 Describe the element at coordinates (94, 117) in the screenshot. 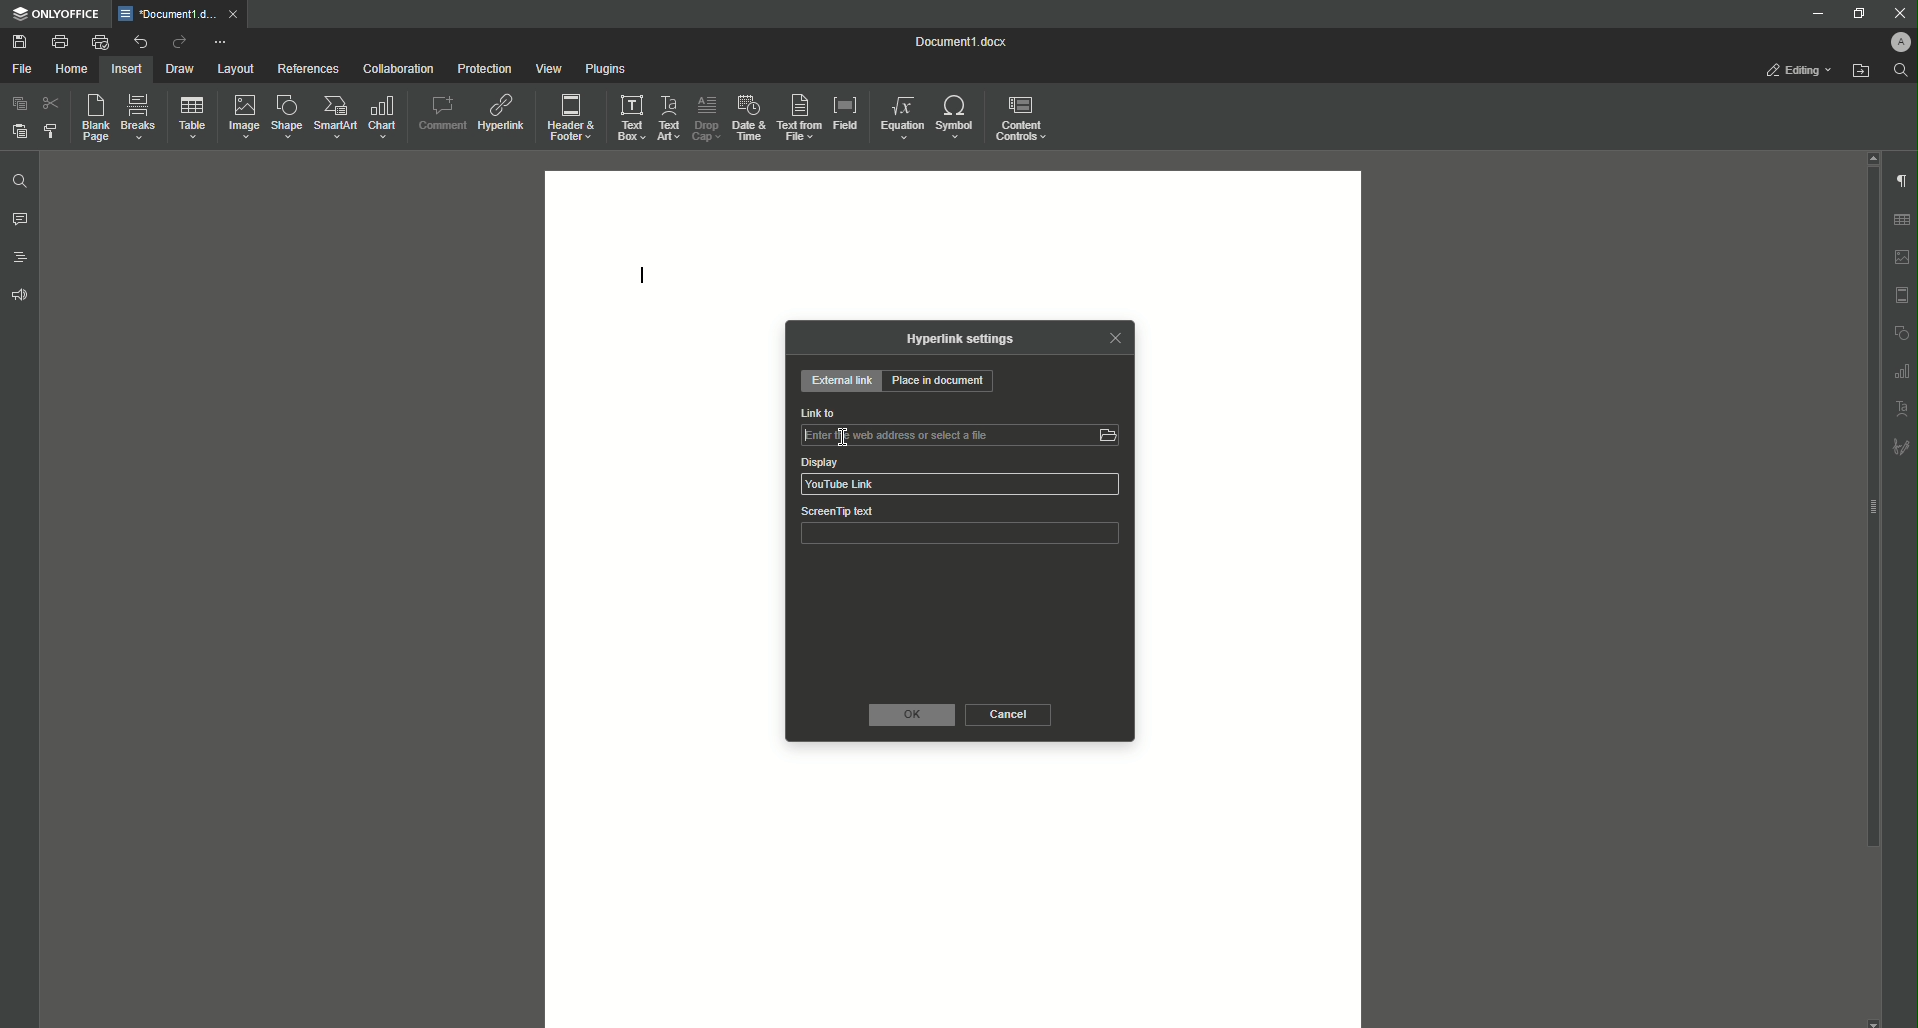

I see `Blank Page` at that location.